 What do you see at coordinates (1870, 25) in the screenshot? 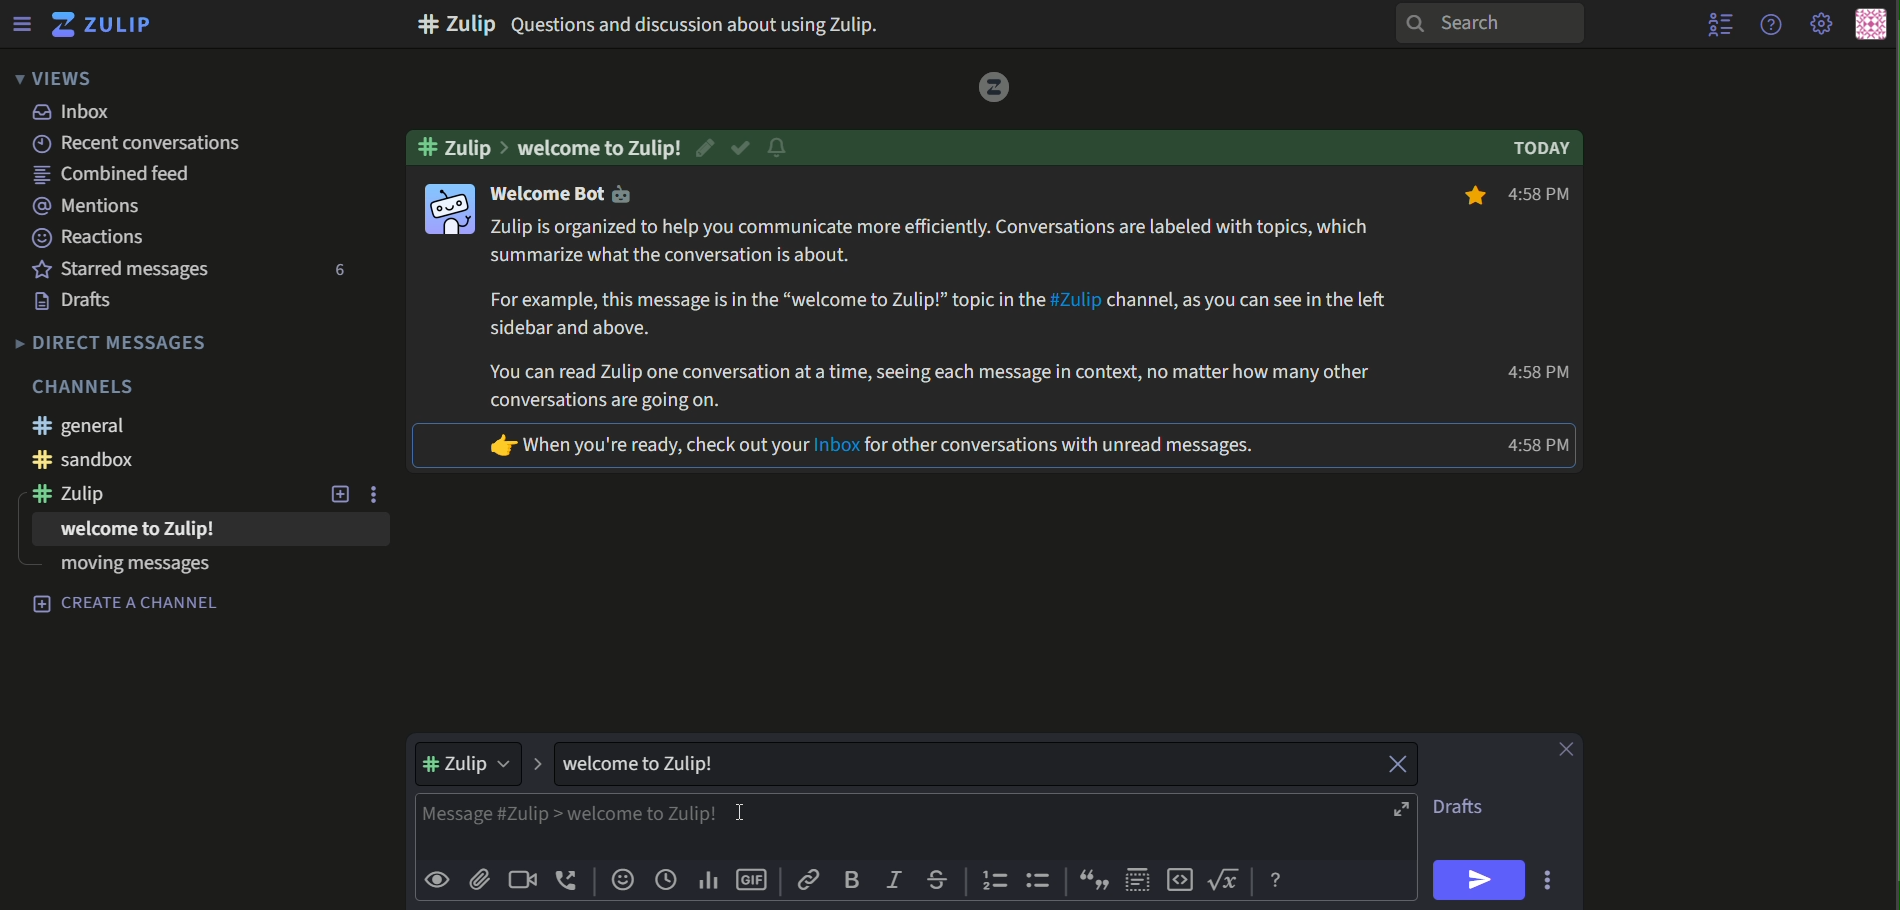
I see `personal menu` at bounding box center [1870, 25].